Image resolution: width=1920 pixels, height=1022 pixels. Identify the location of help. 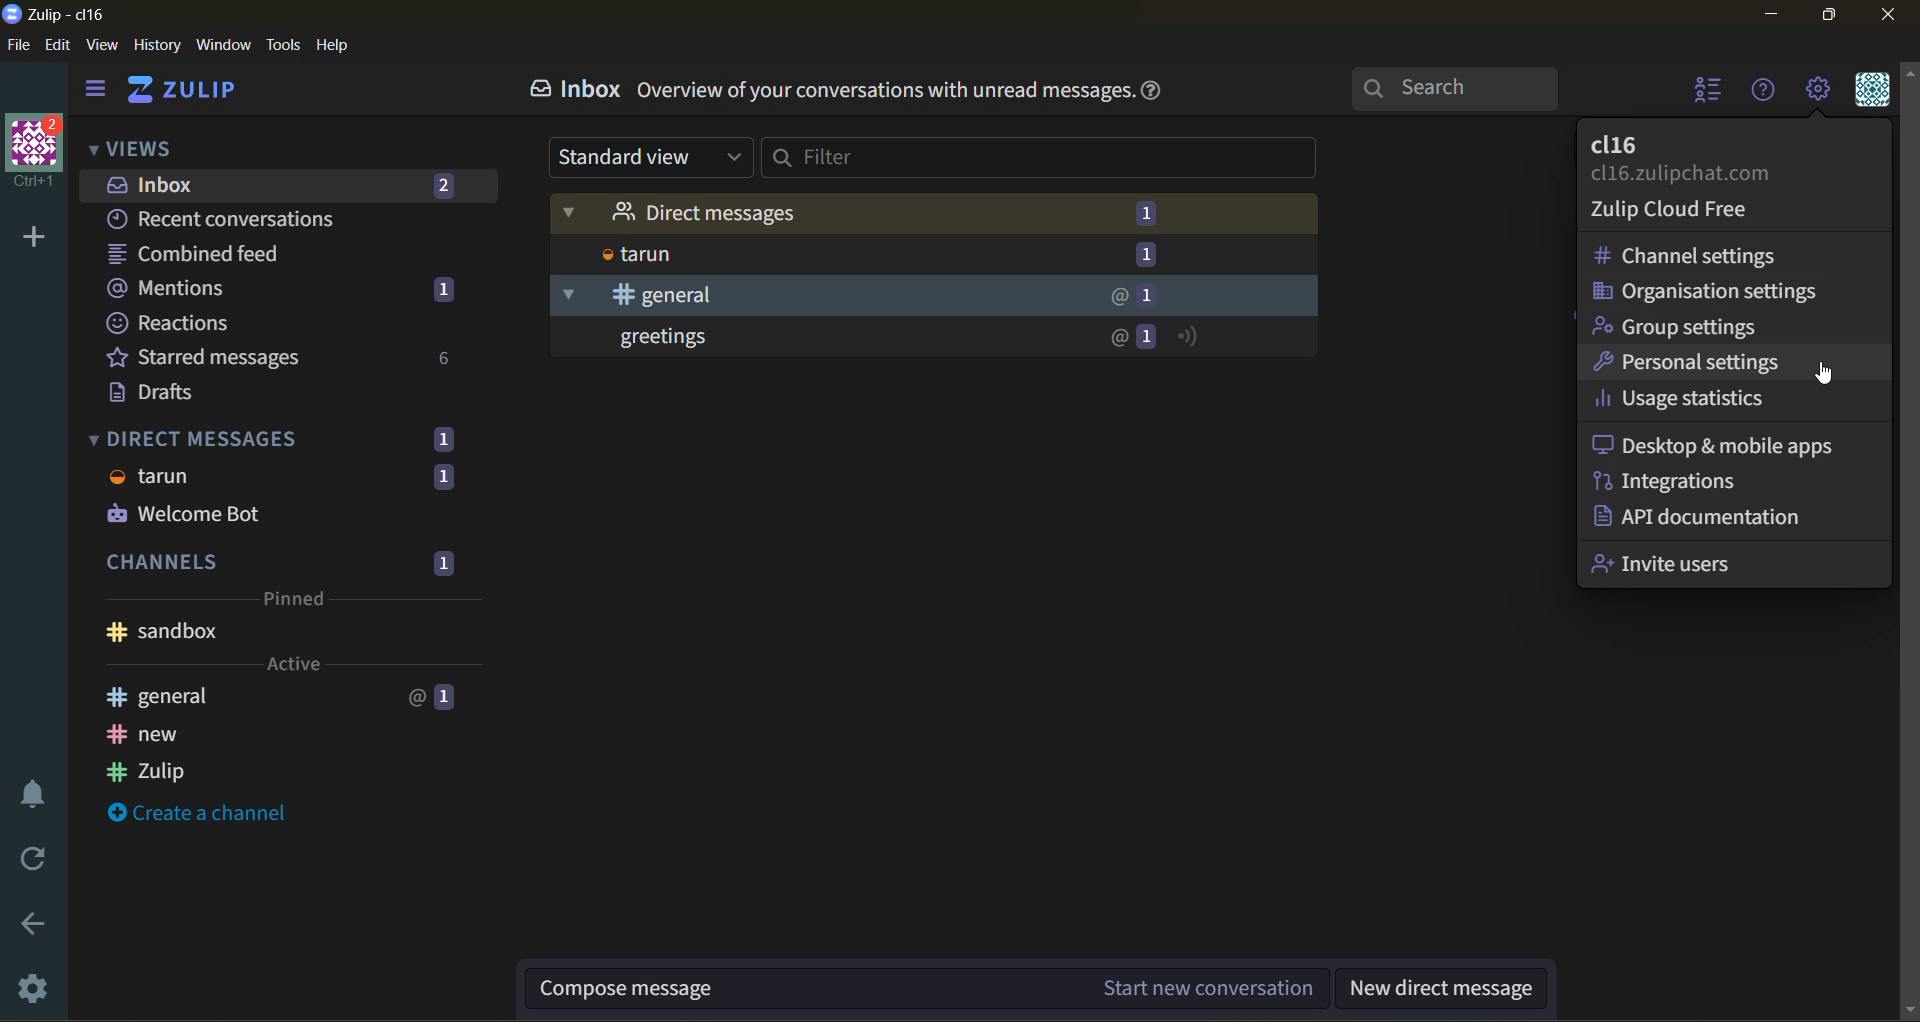
(341, 47).